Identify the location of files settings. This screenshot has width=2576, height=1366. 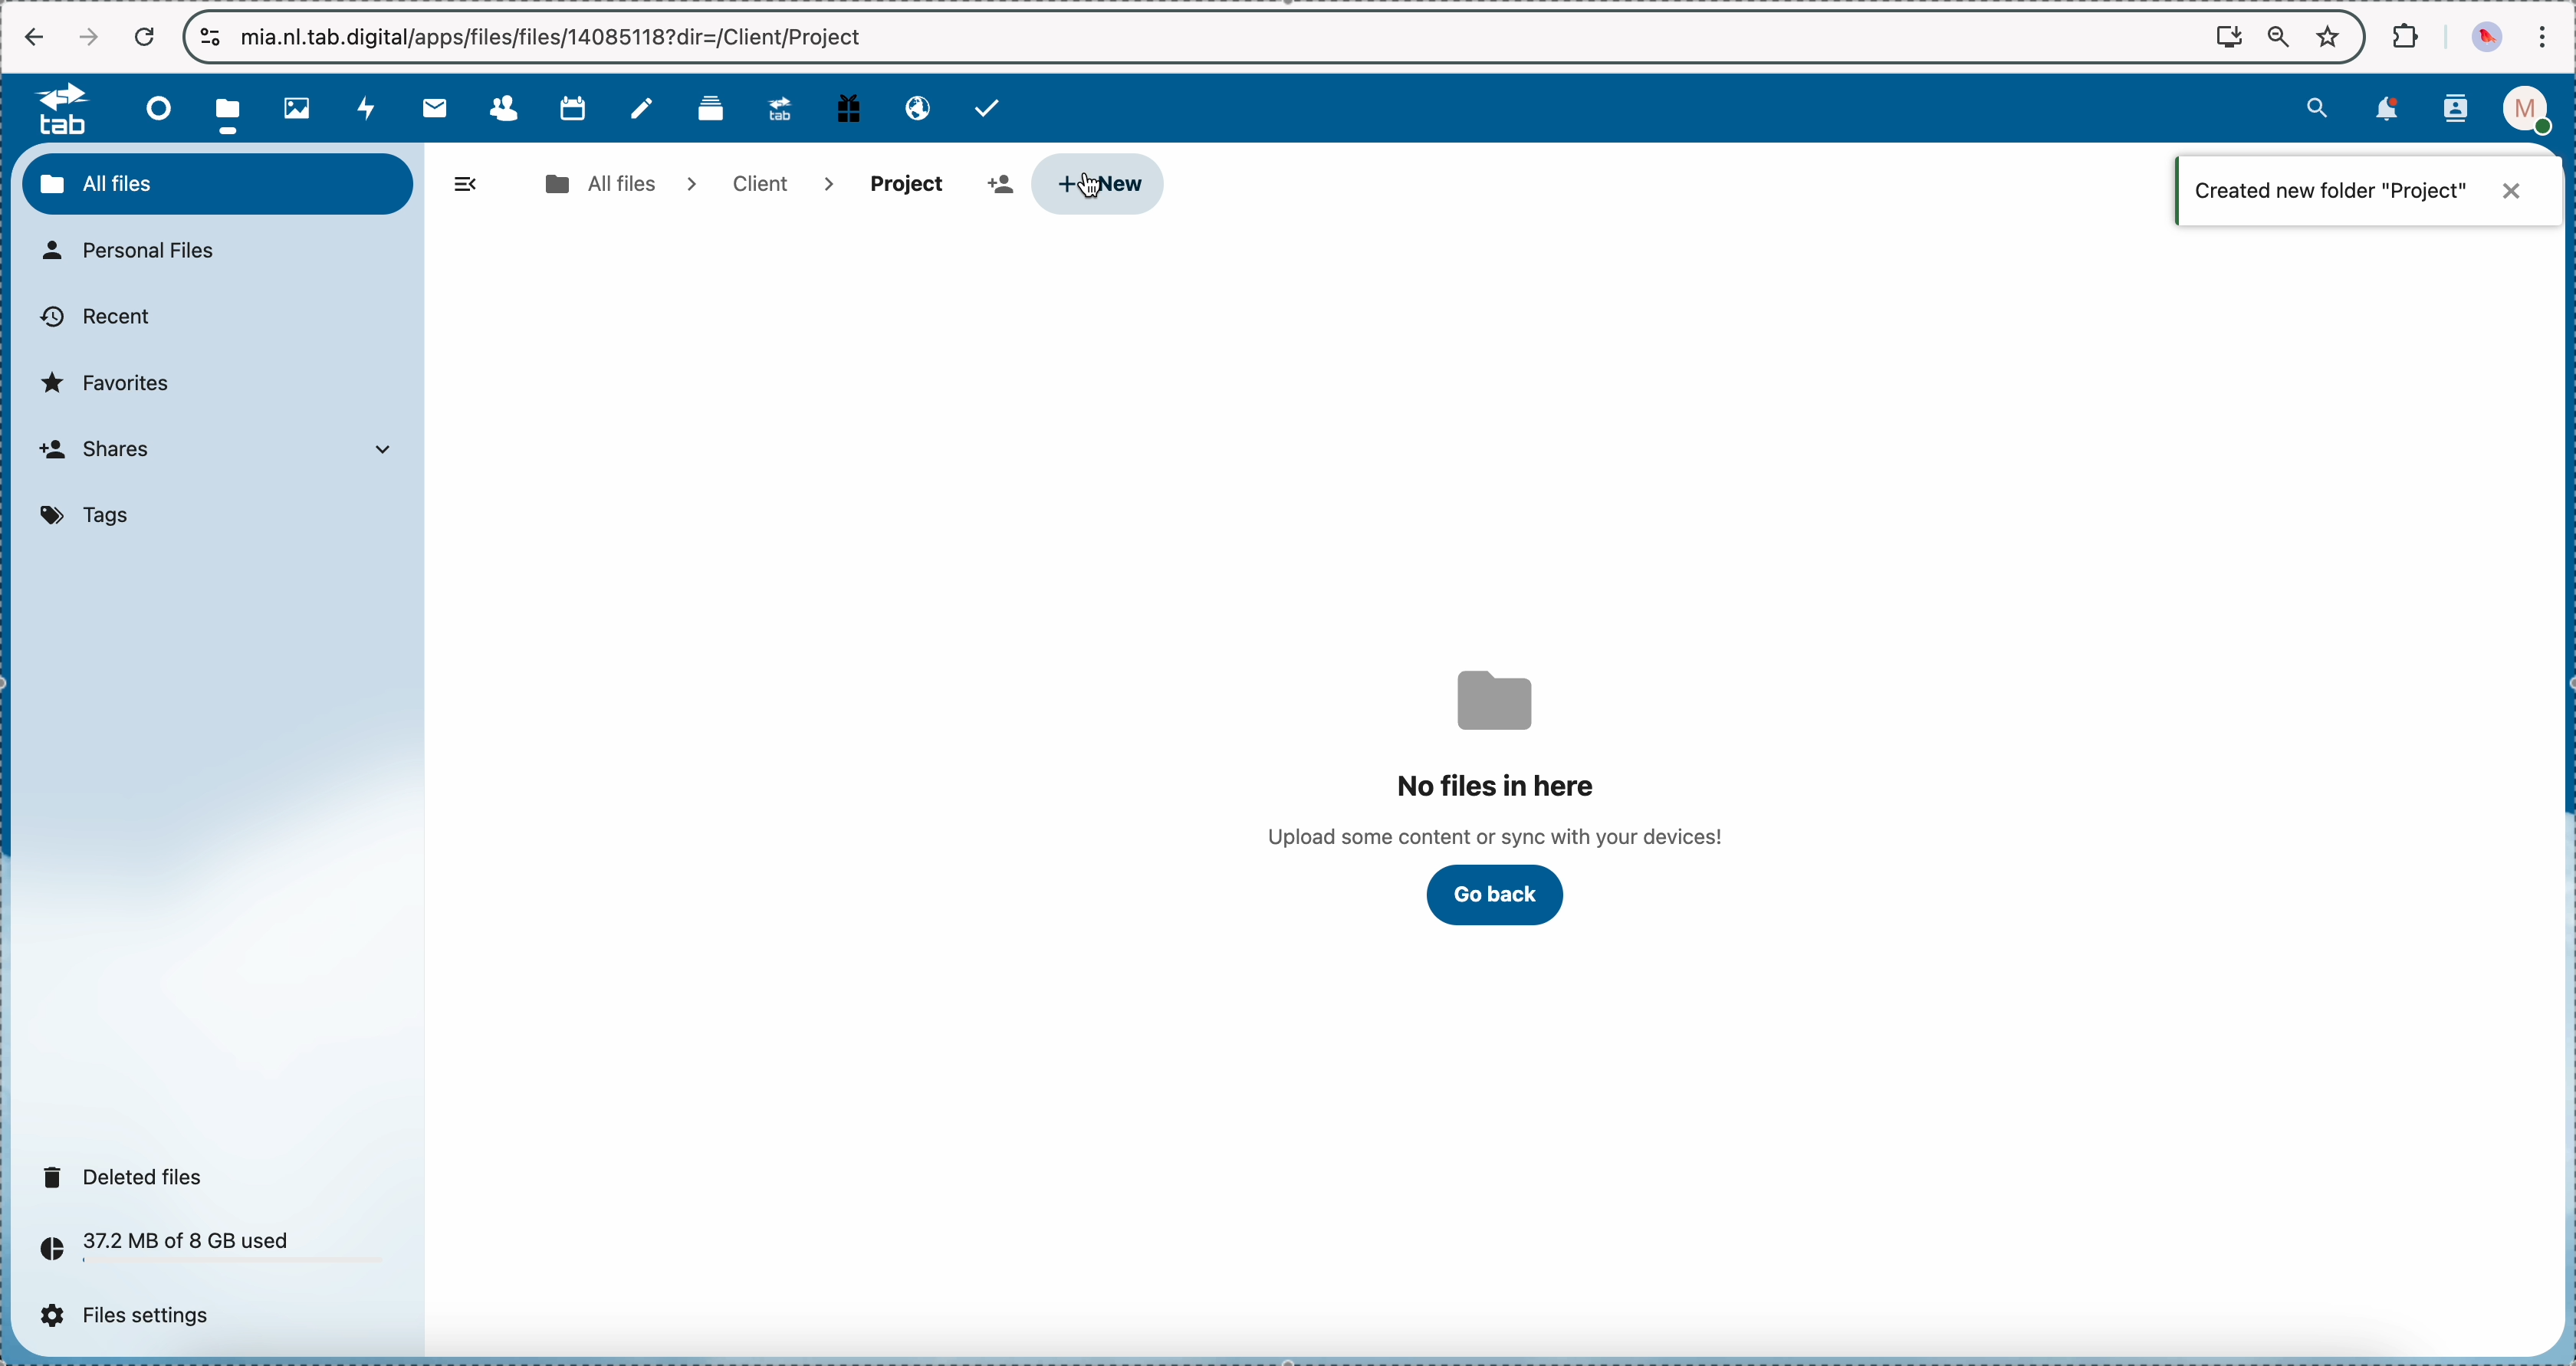
(135, 1316).